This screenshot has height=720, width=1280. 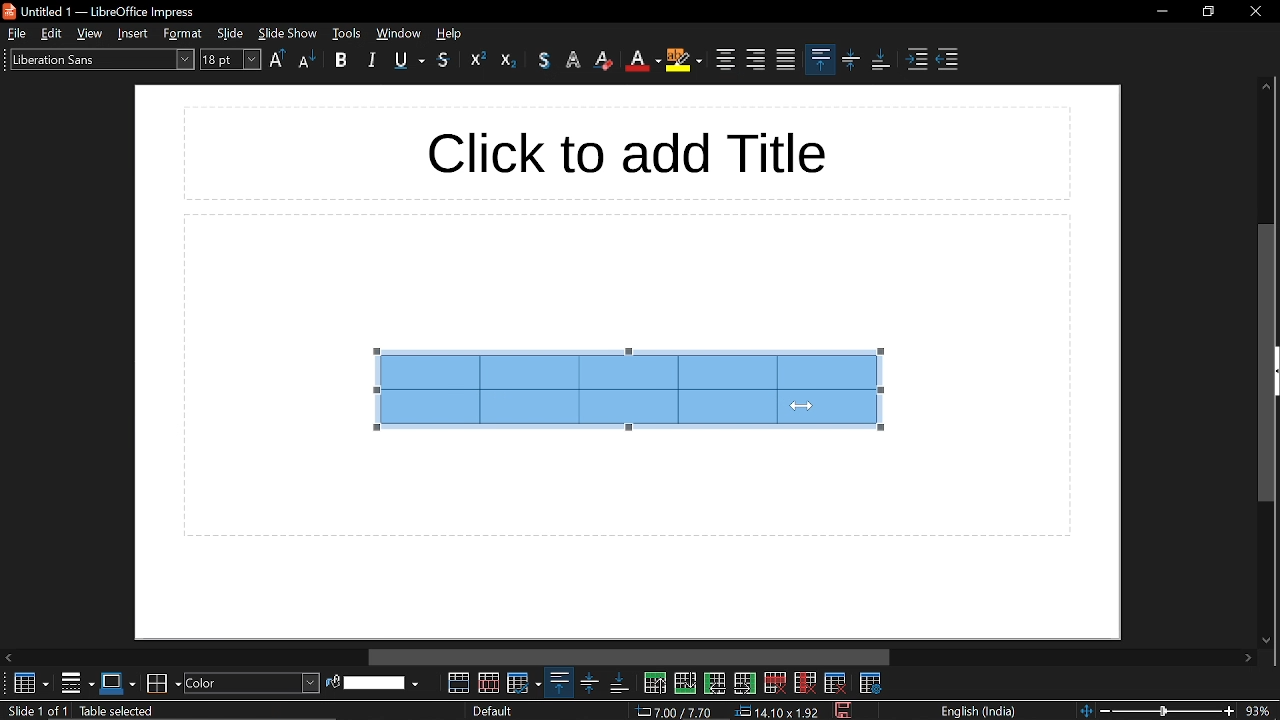 What do you see at coordinates (1205, 14) in the screenshot?
I see `restore down` at bounding box center [1205, 14].